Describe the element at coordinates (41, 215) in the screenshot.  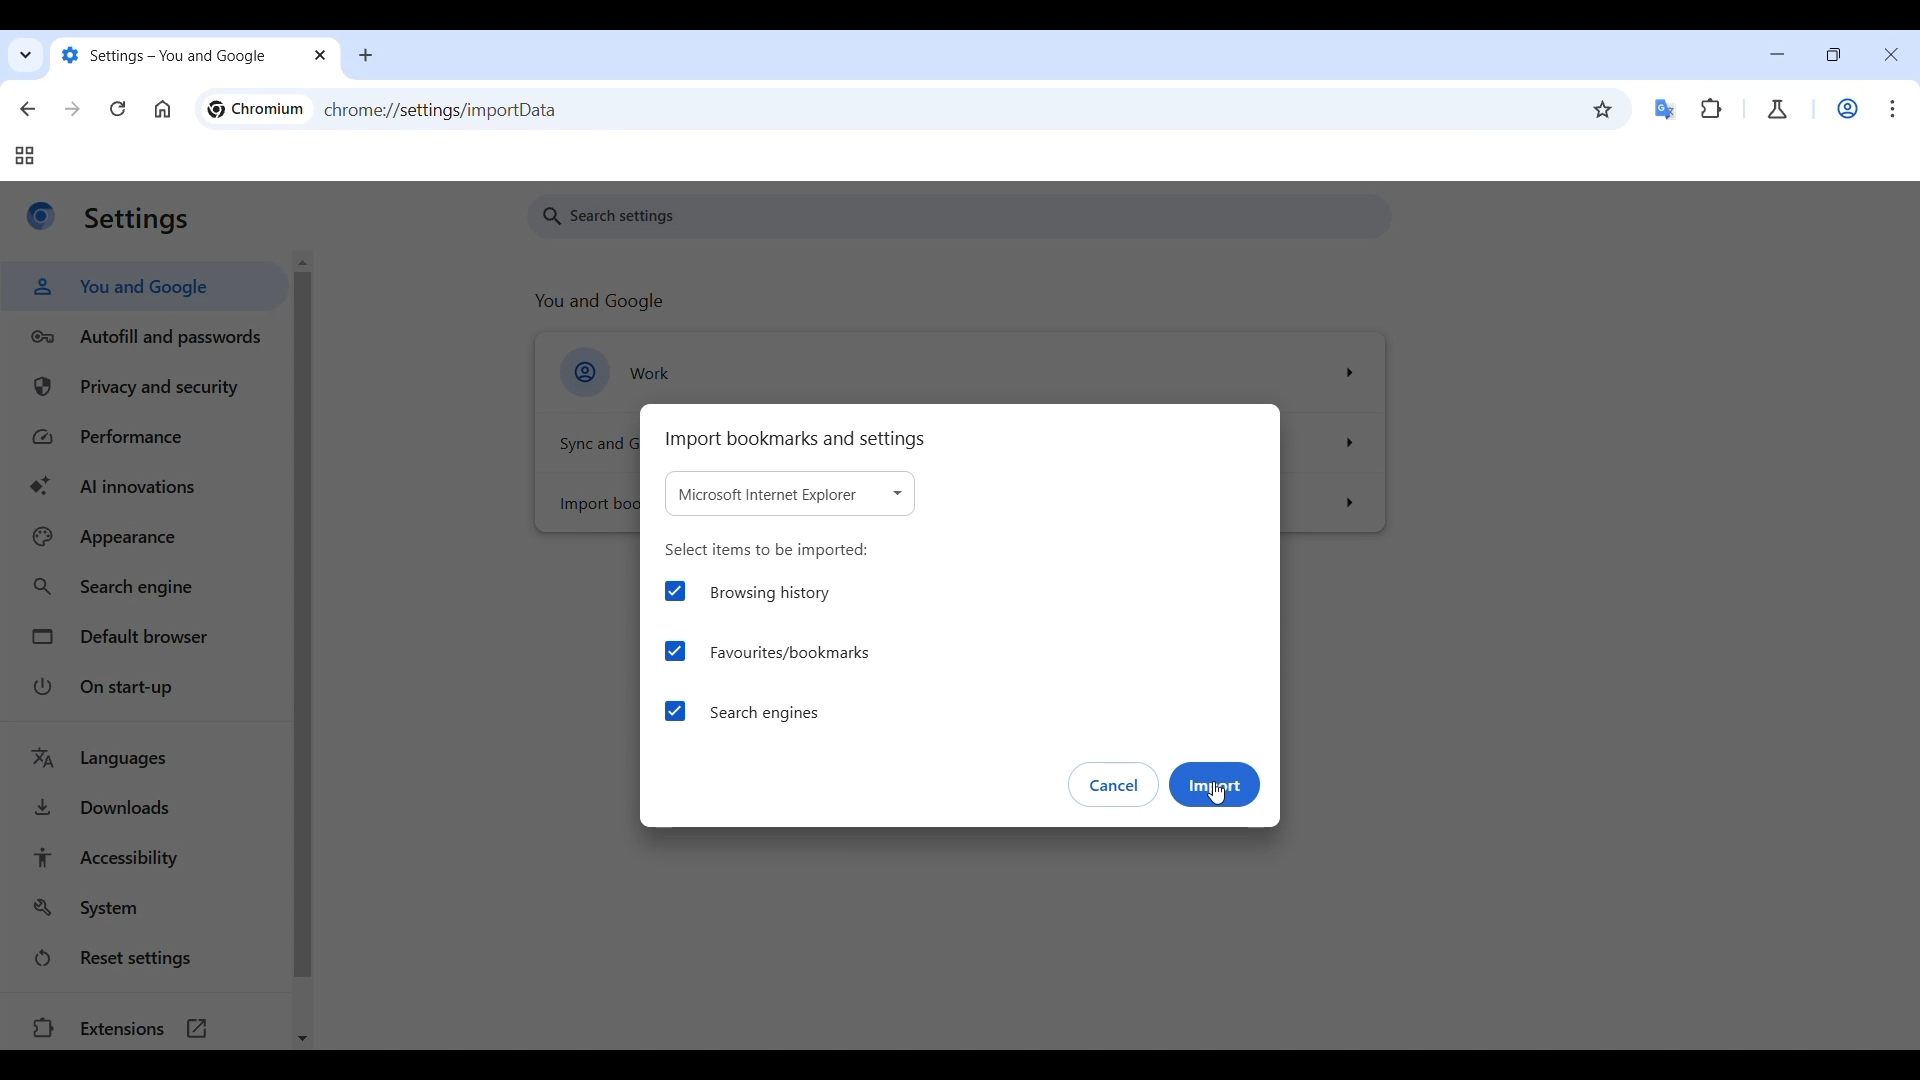
I see `Logo of current site` at that location.